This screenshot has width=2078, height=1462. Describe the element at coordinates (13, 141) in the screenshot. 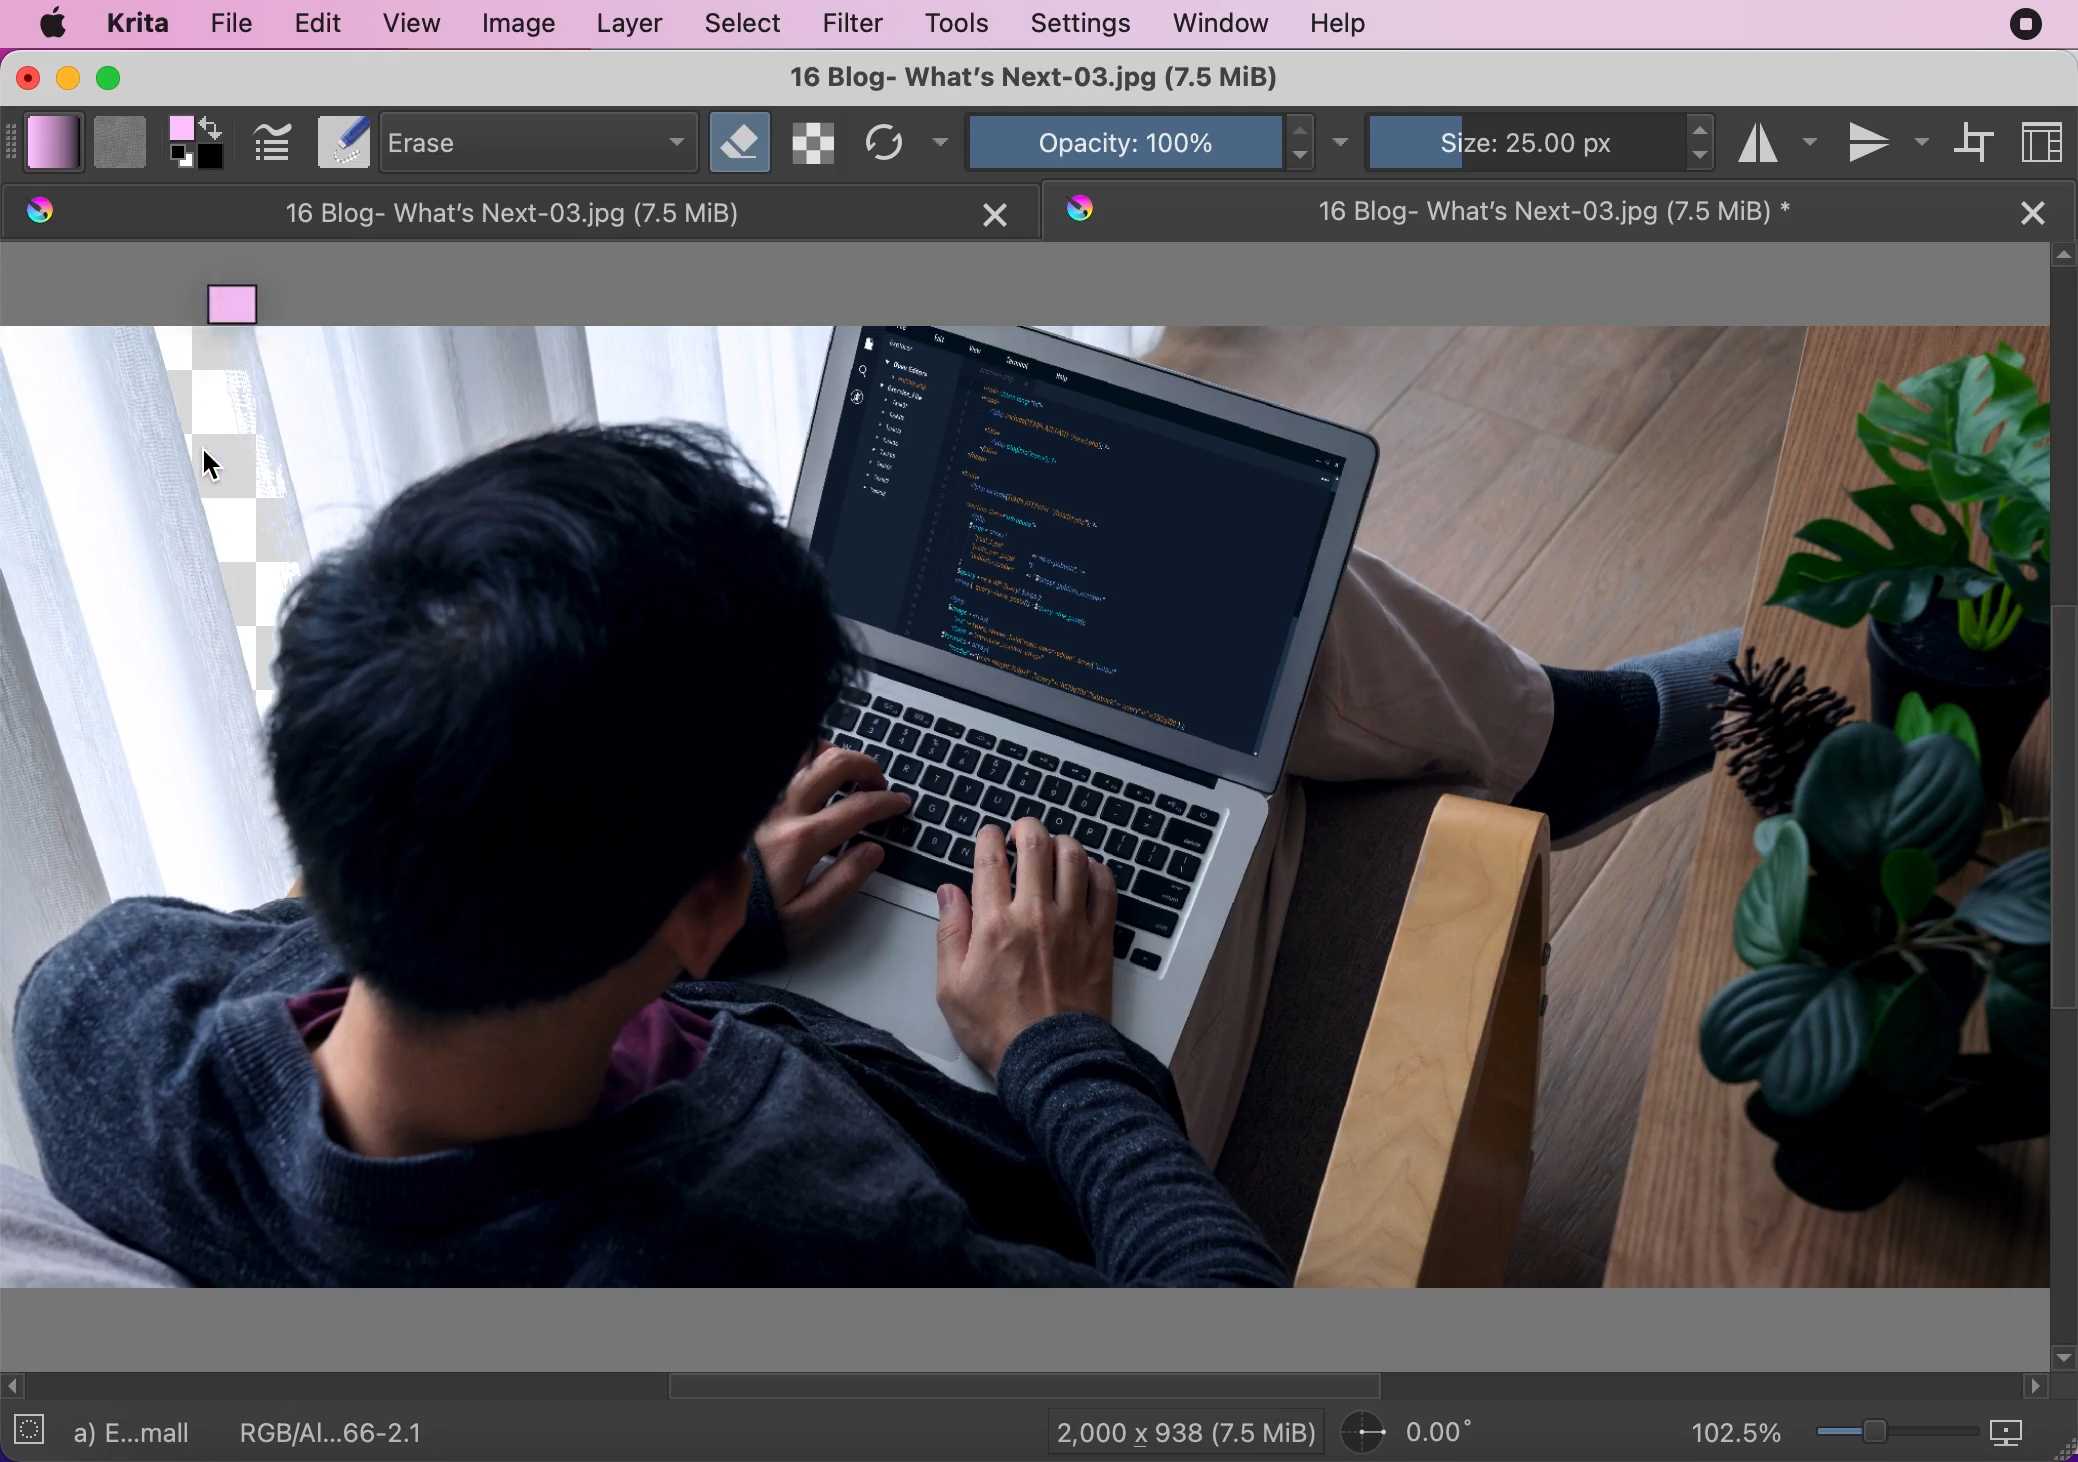

I see `expand bar` at that location.